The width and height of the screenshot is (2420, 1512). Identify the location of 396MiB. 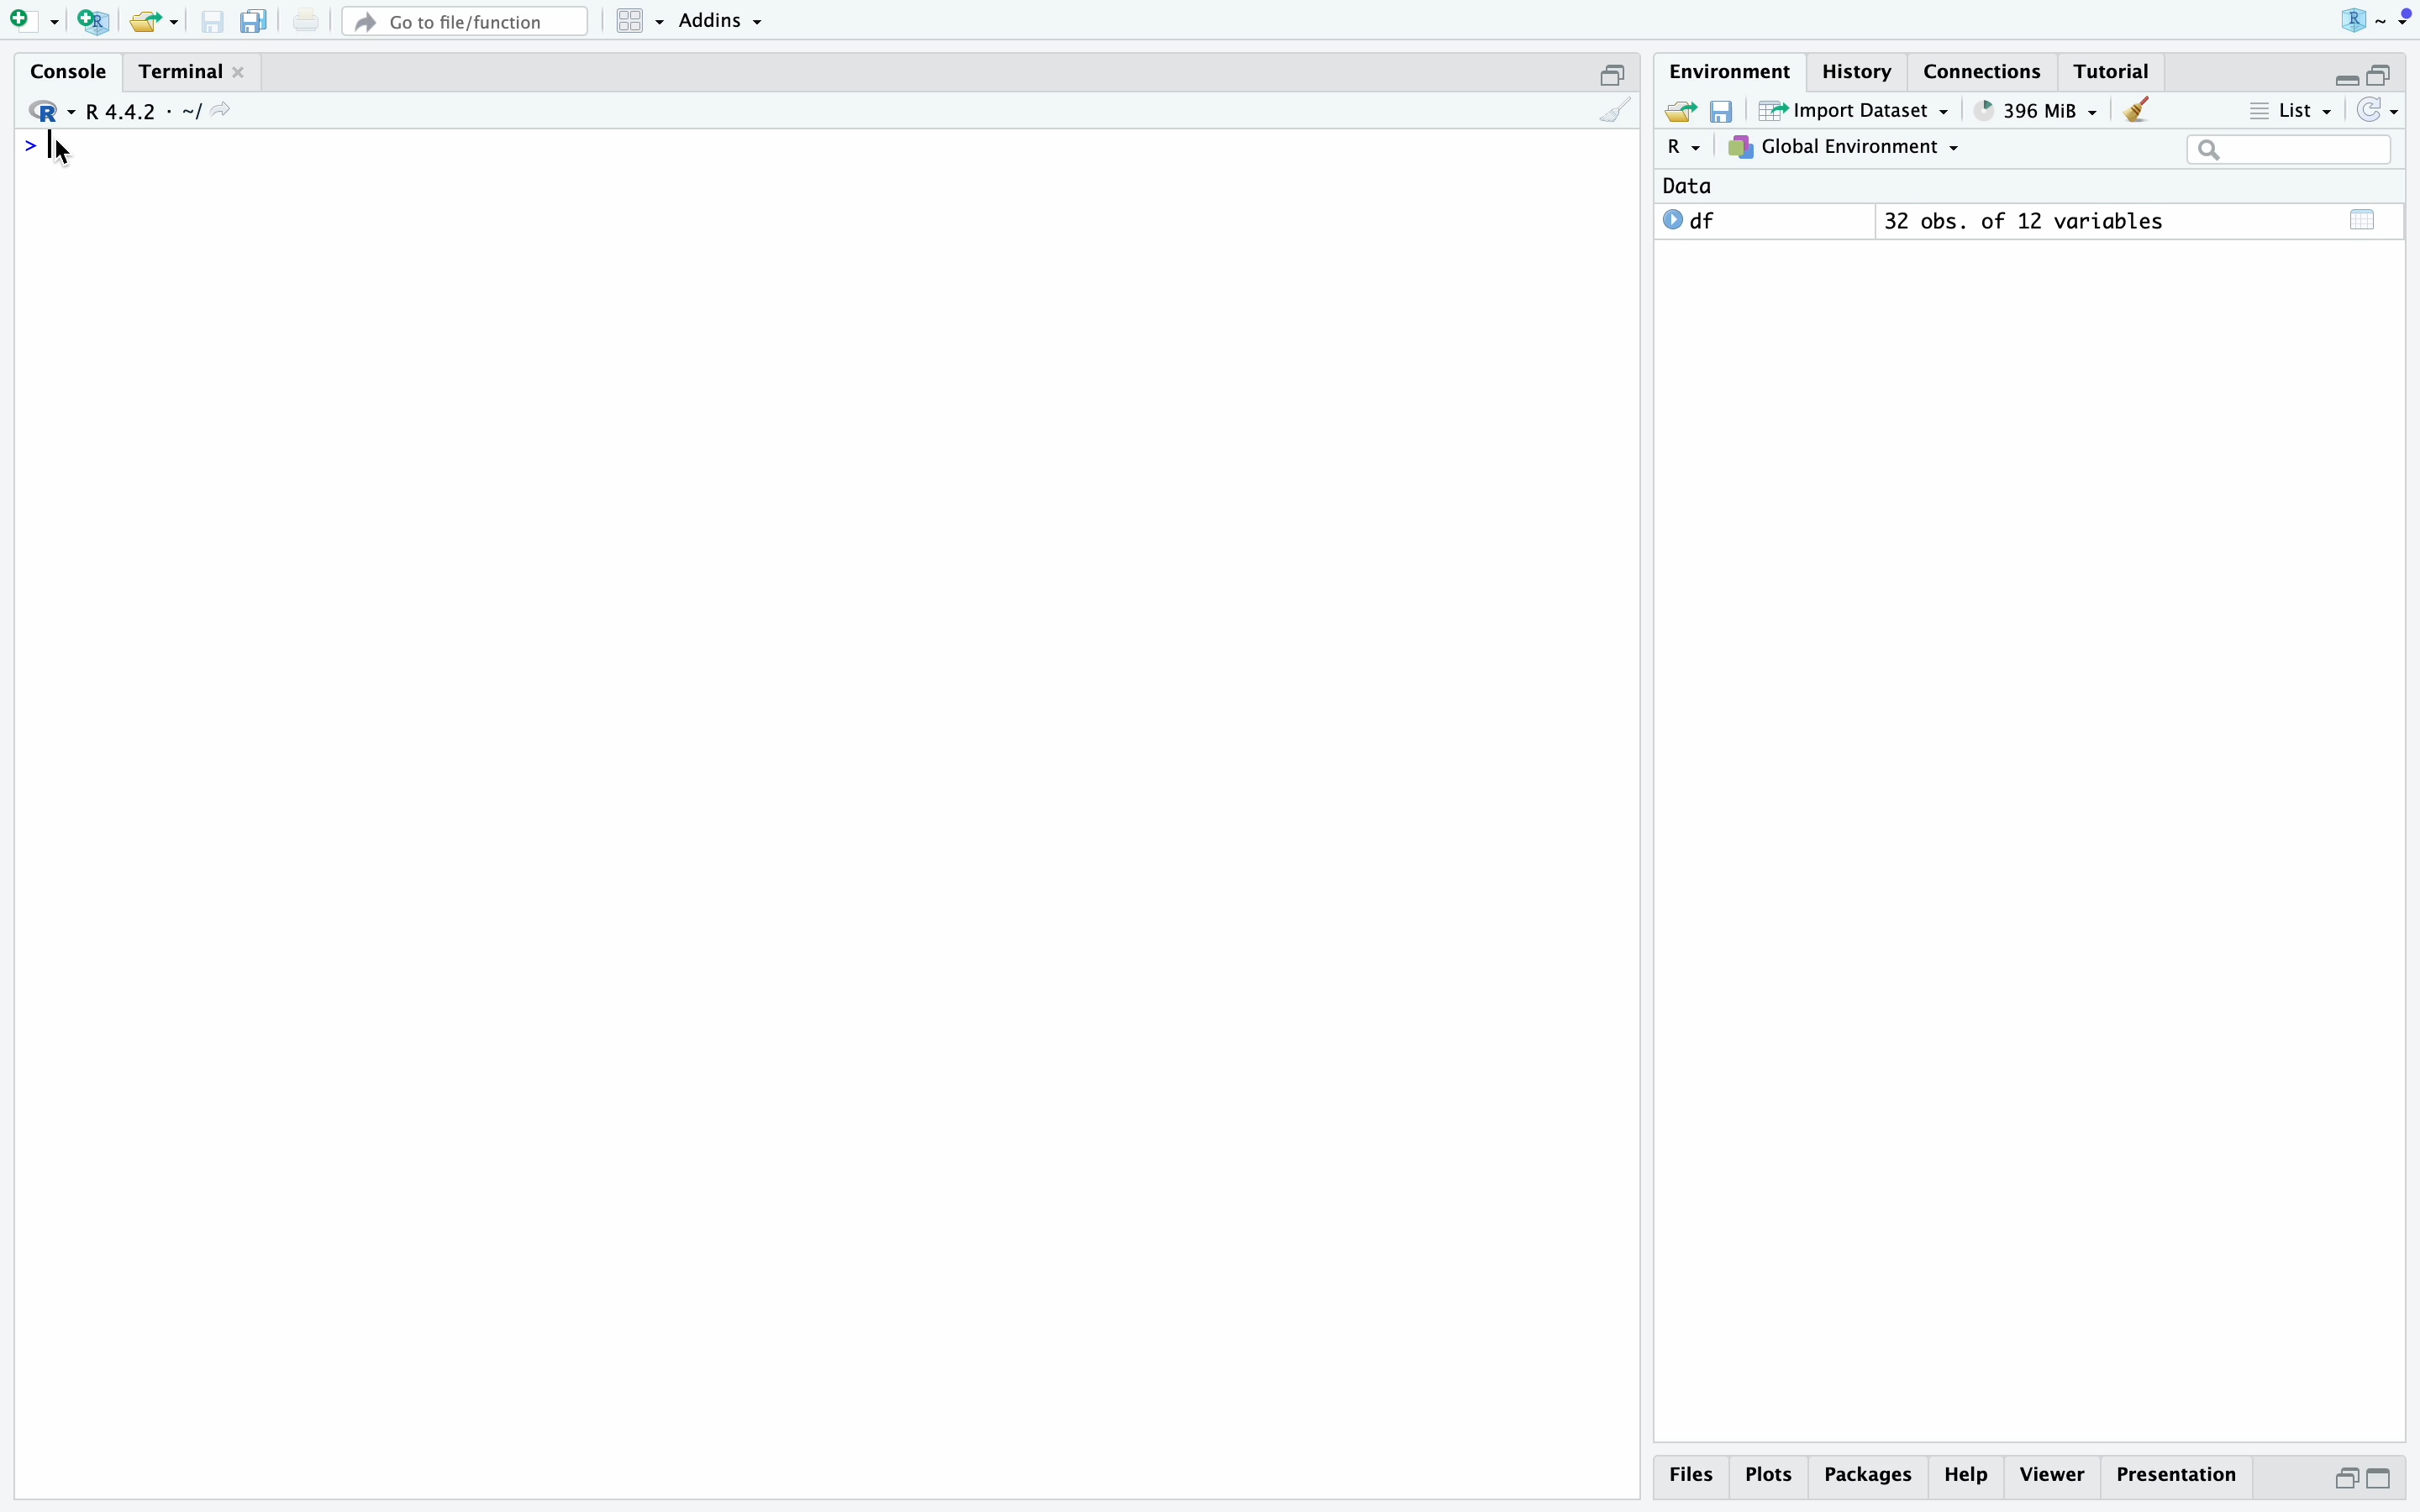
(2038, 111).